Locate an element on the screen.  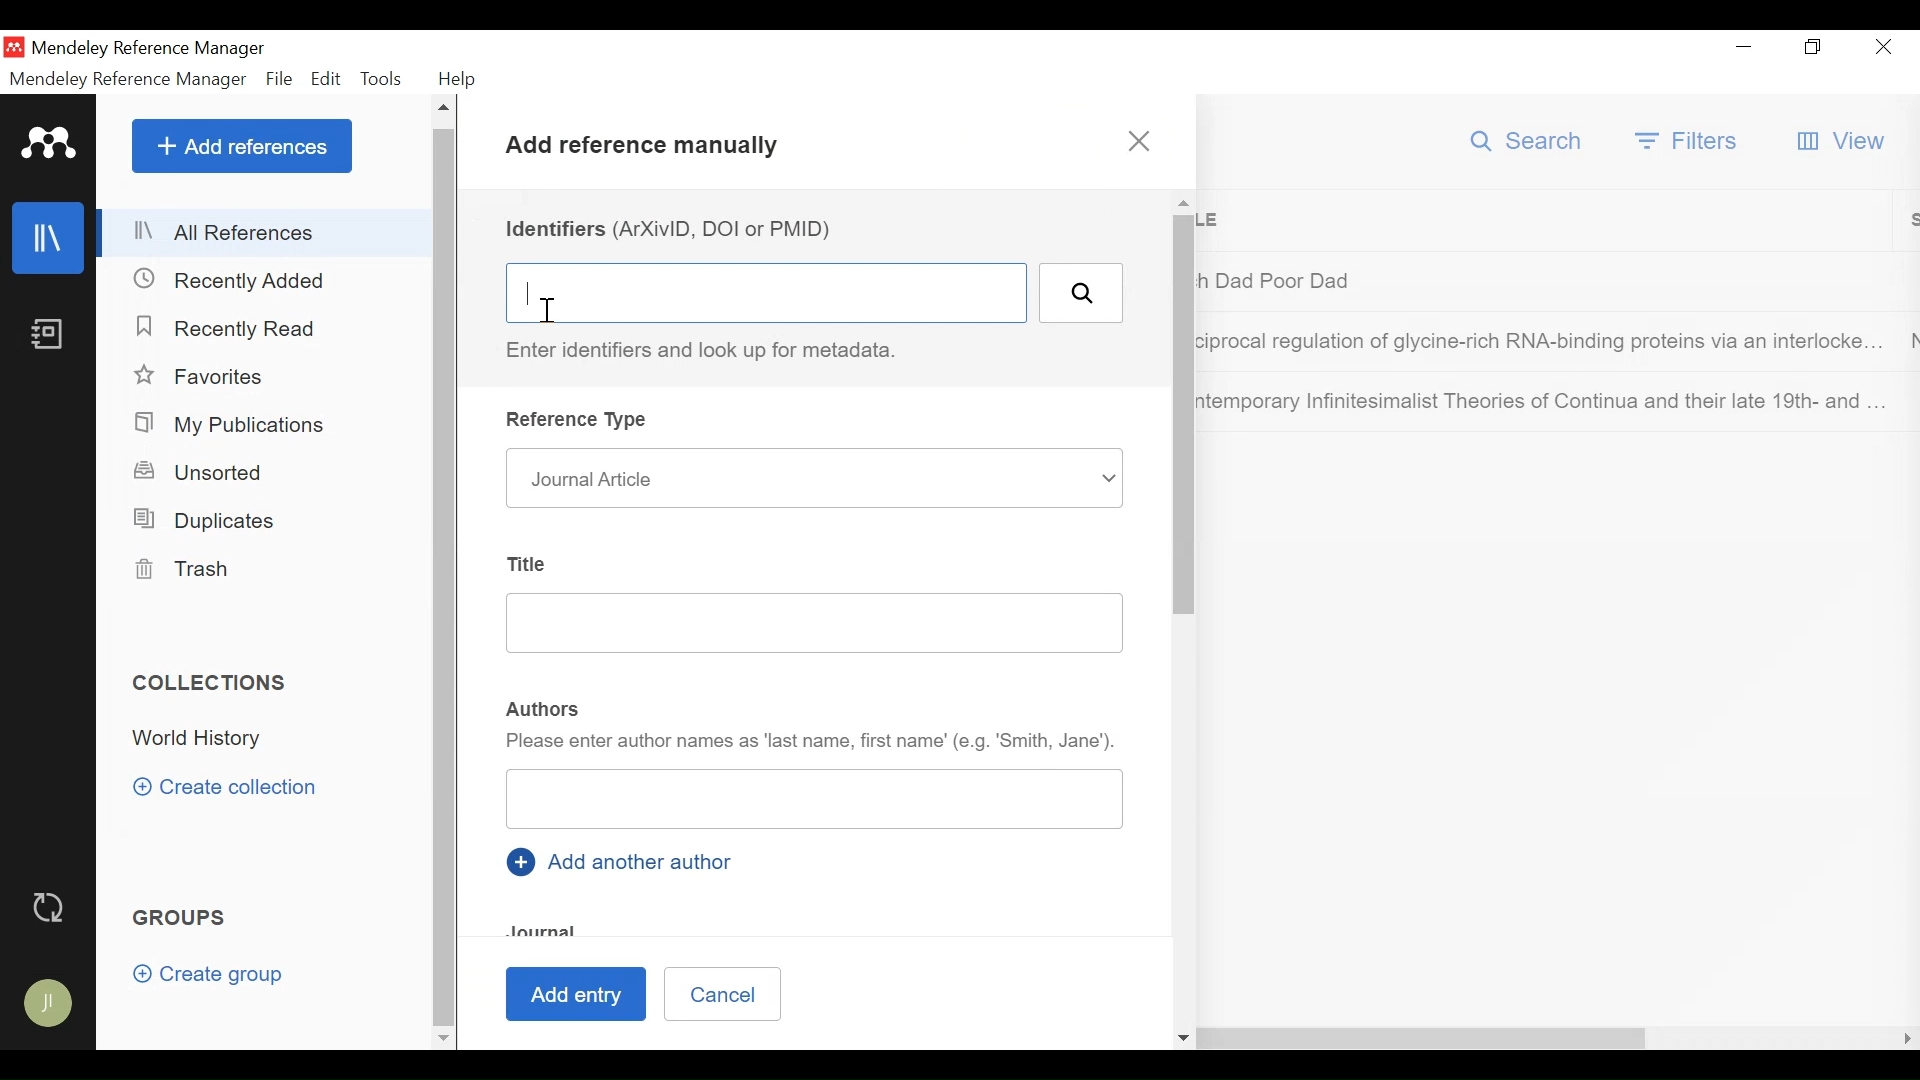
Duplicates is located at coordinates (207, 518).